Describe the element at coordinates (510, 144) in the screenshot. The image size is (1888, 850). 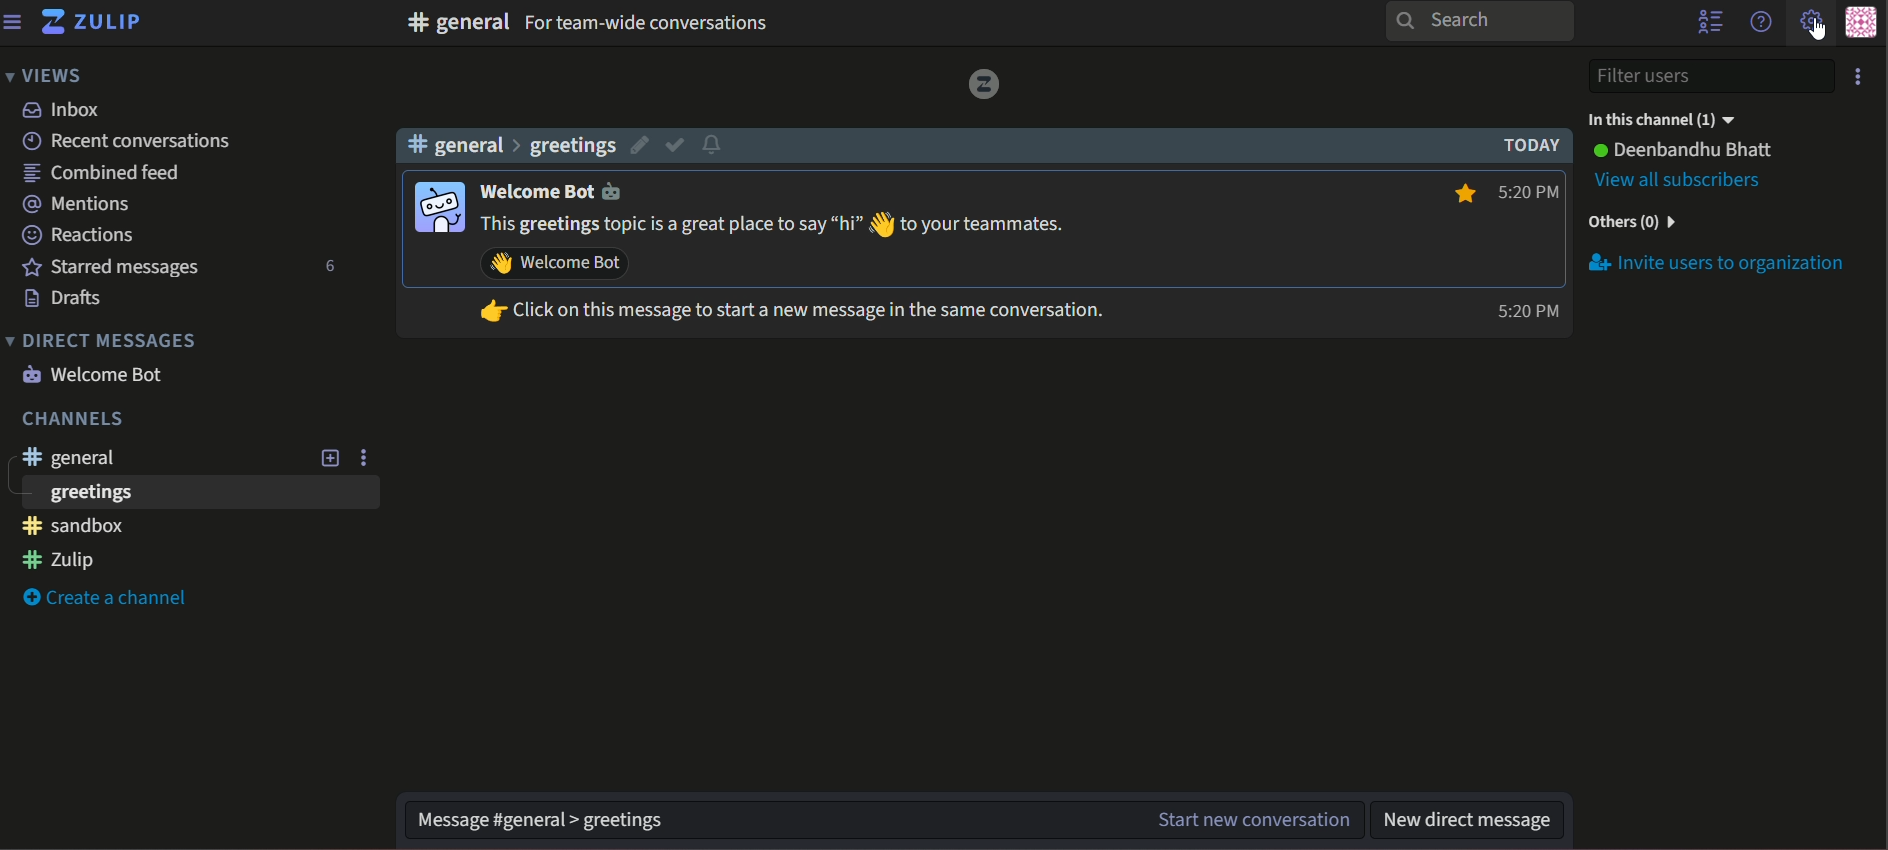
I see `channels` at that location.